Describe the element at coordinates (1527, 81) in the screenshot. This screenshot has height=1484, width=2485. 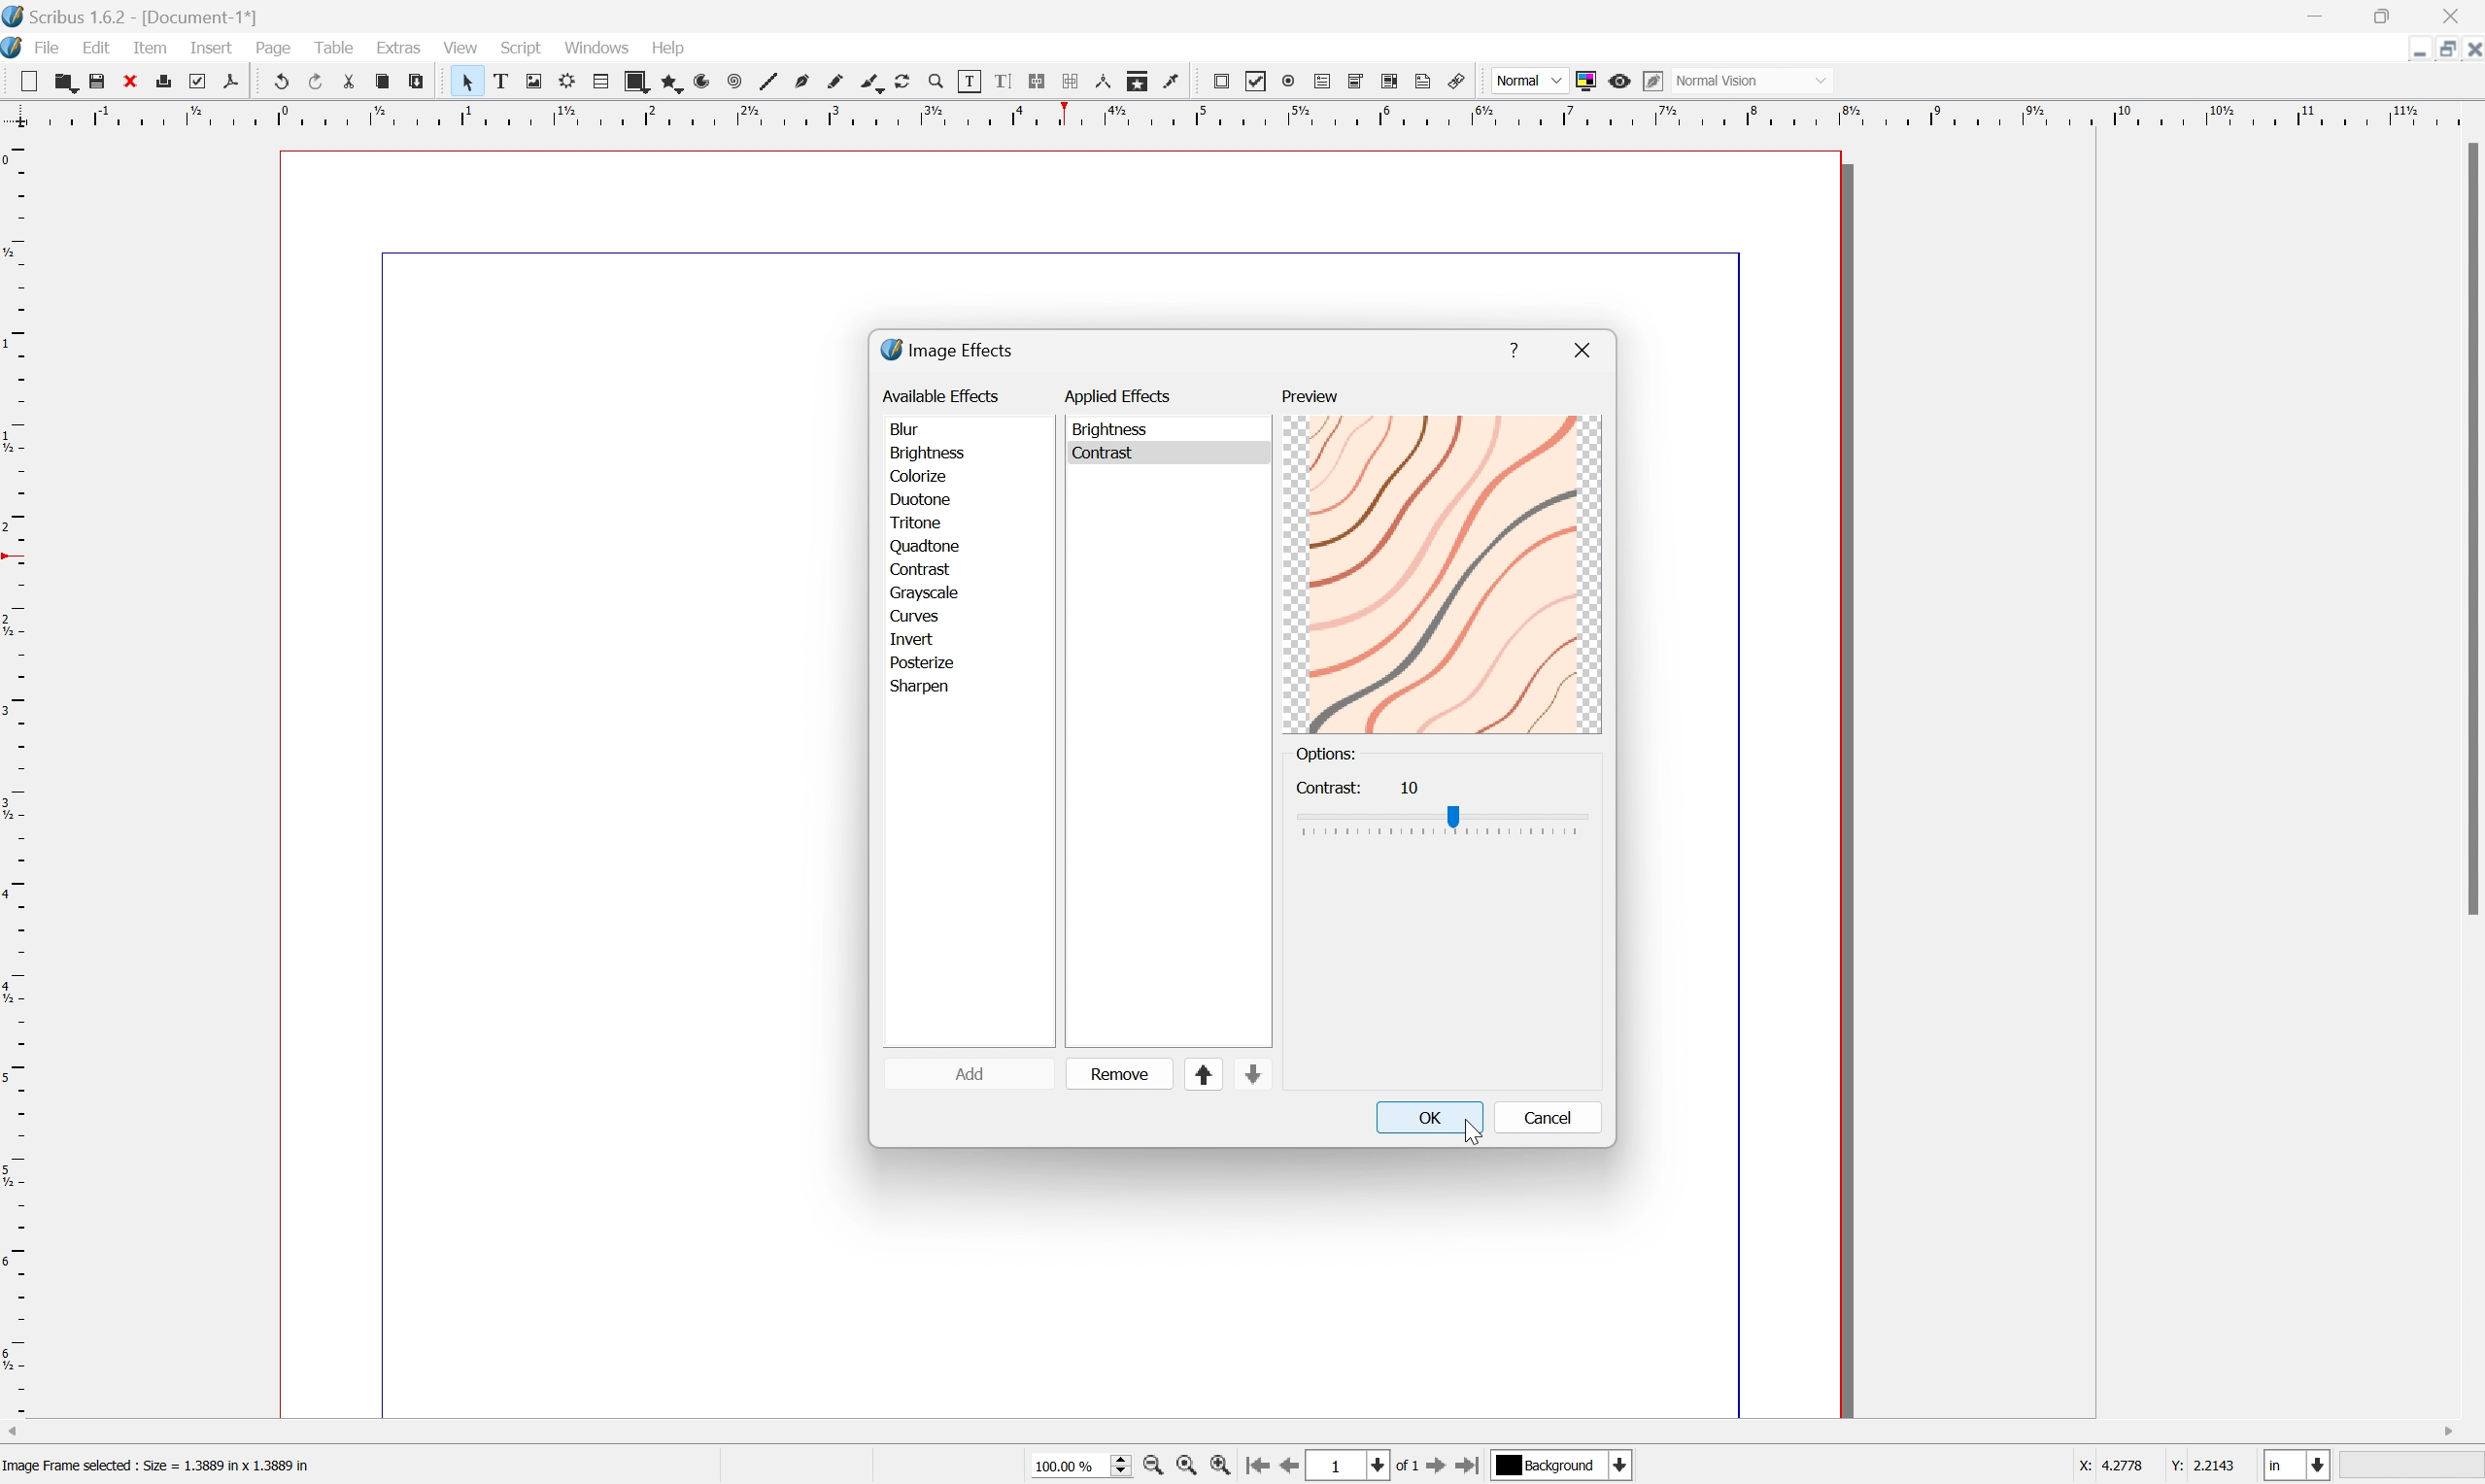
I see `Normal` at that location.